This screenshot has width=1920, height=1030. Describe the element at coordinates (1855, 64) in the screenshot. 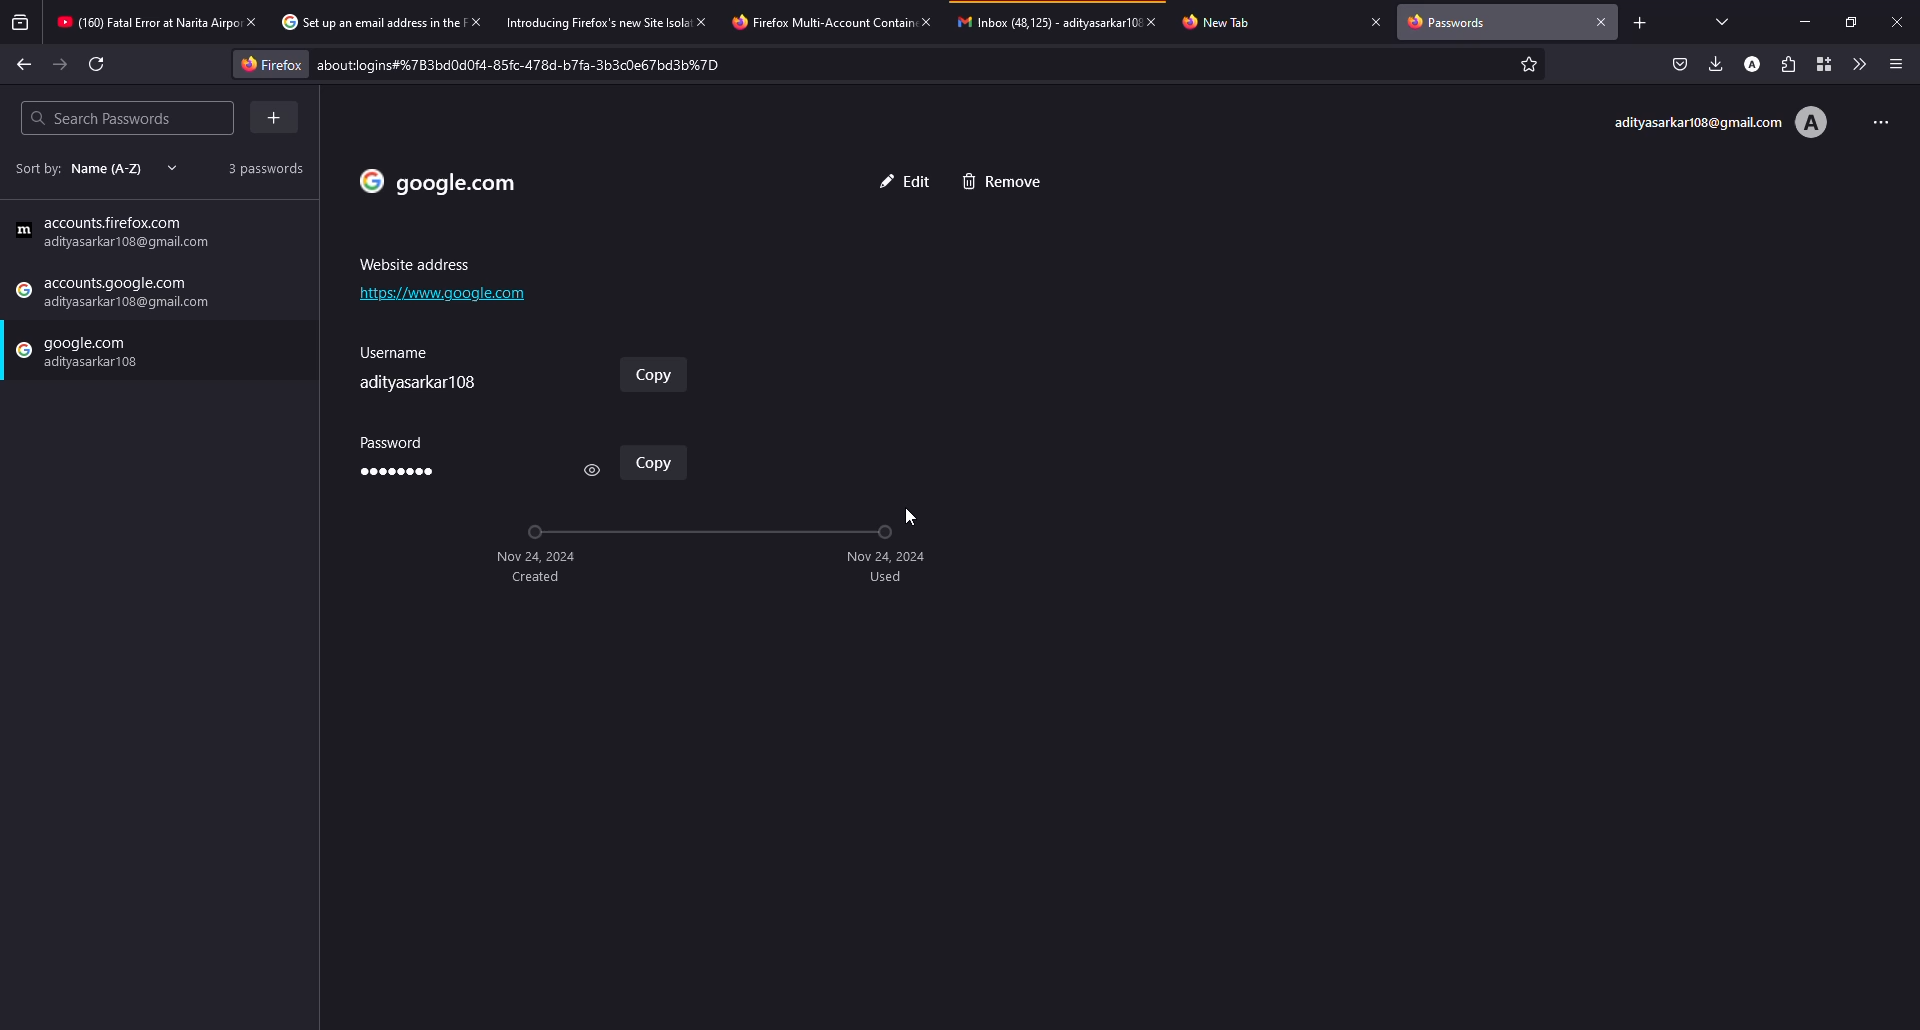

I see `more tools` at that location.